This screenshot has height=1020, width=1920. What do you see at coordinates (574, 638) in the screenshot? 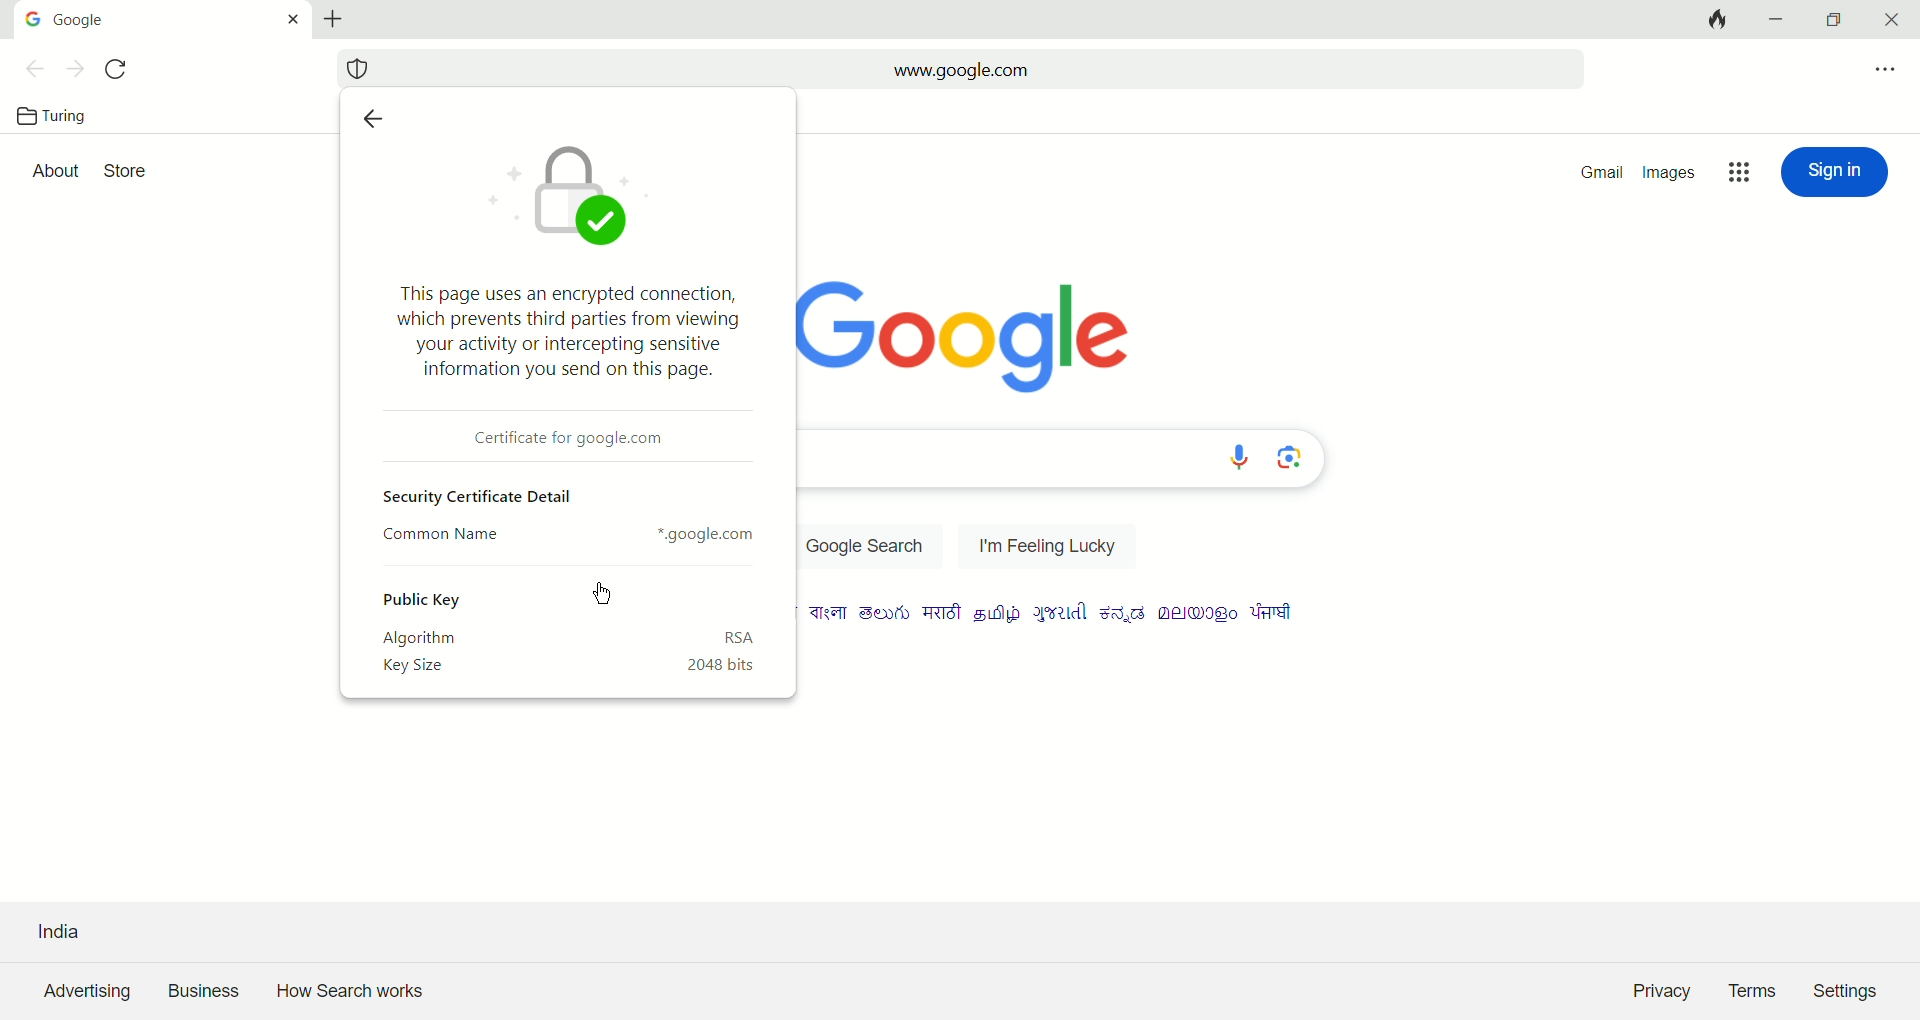
I see `algorithm RSA` at bounding box center [574, 638].